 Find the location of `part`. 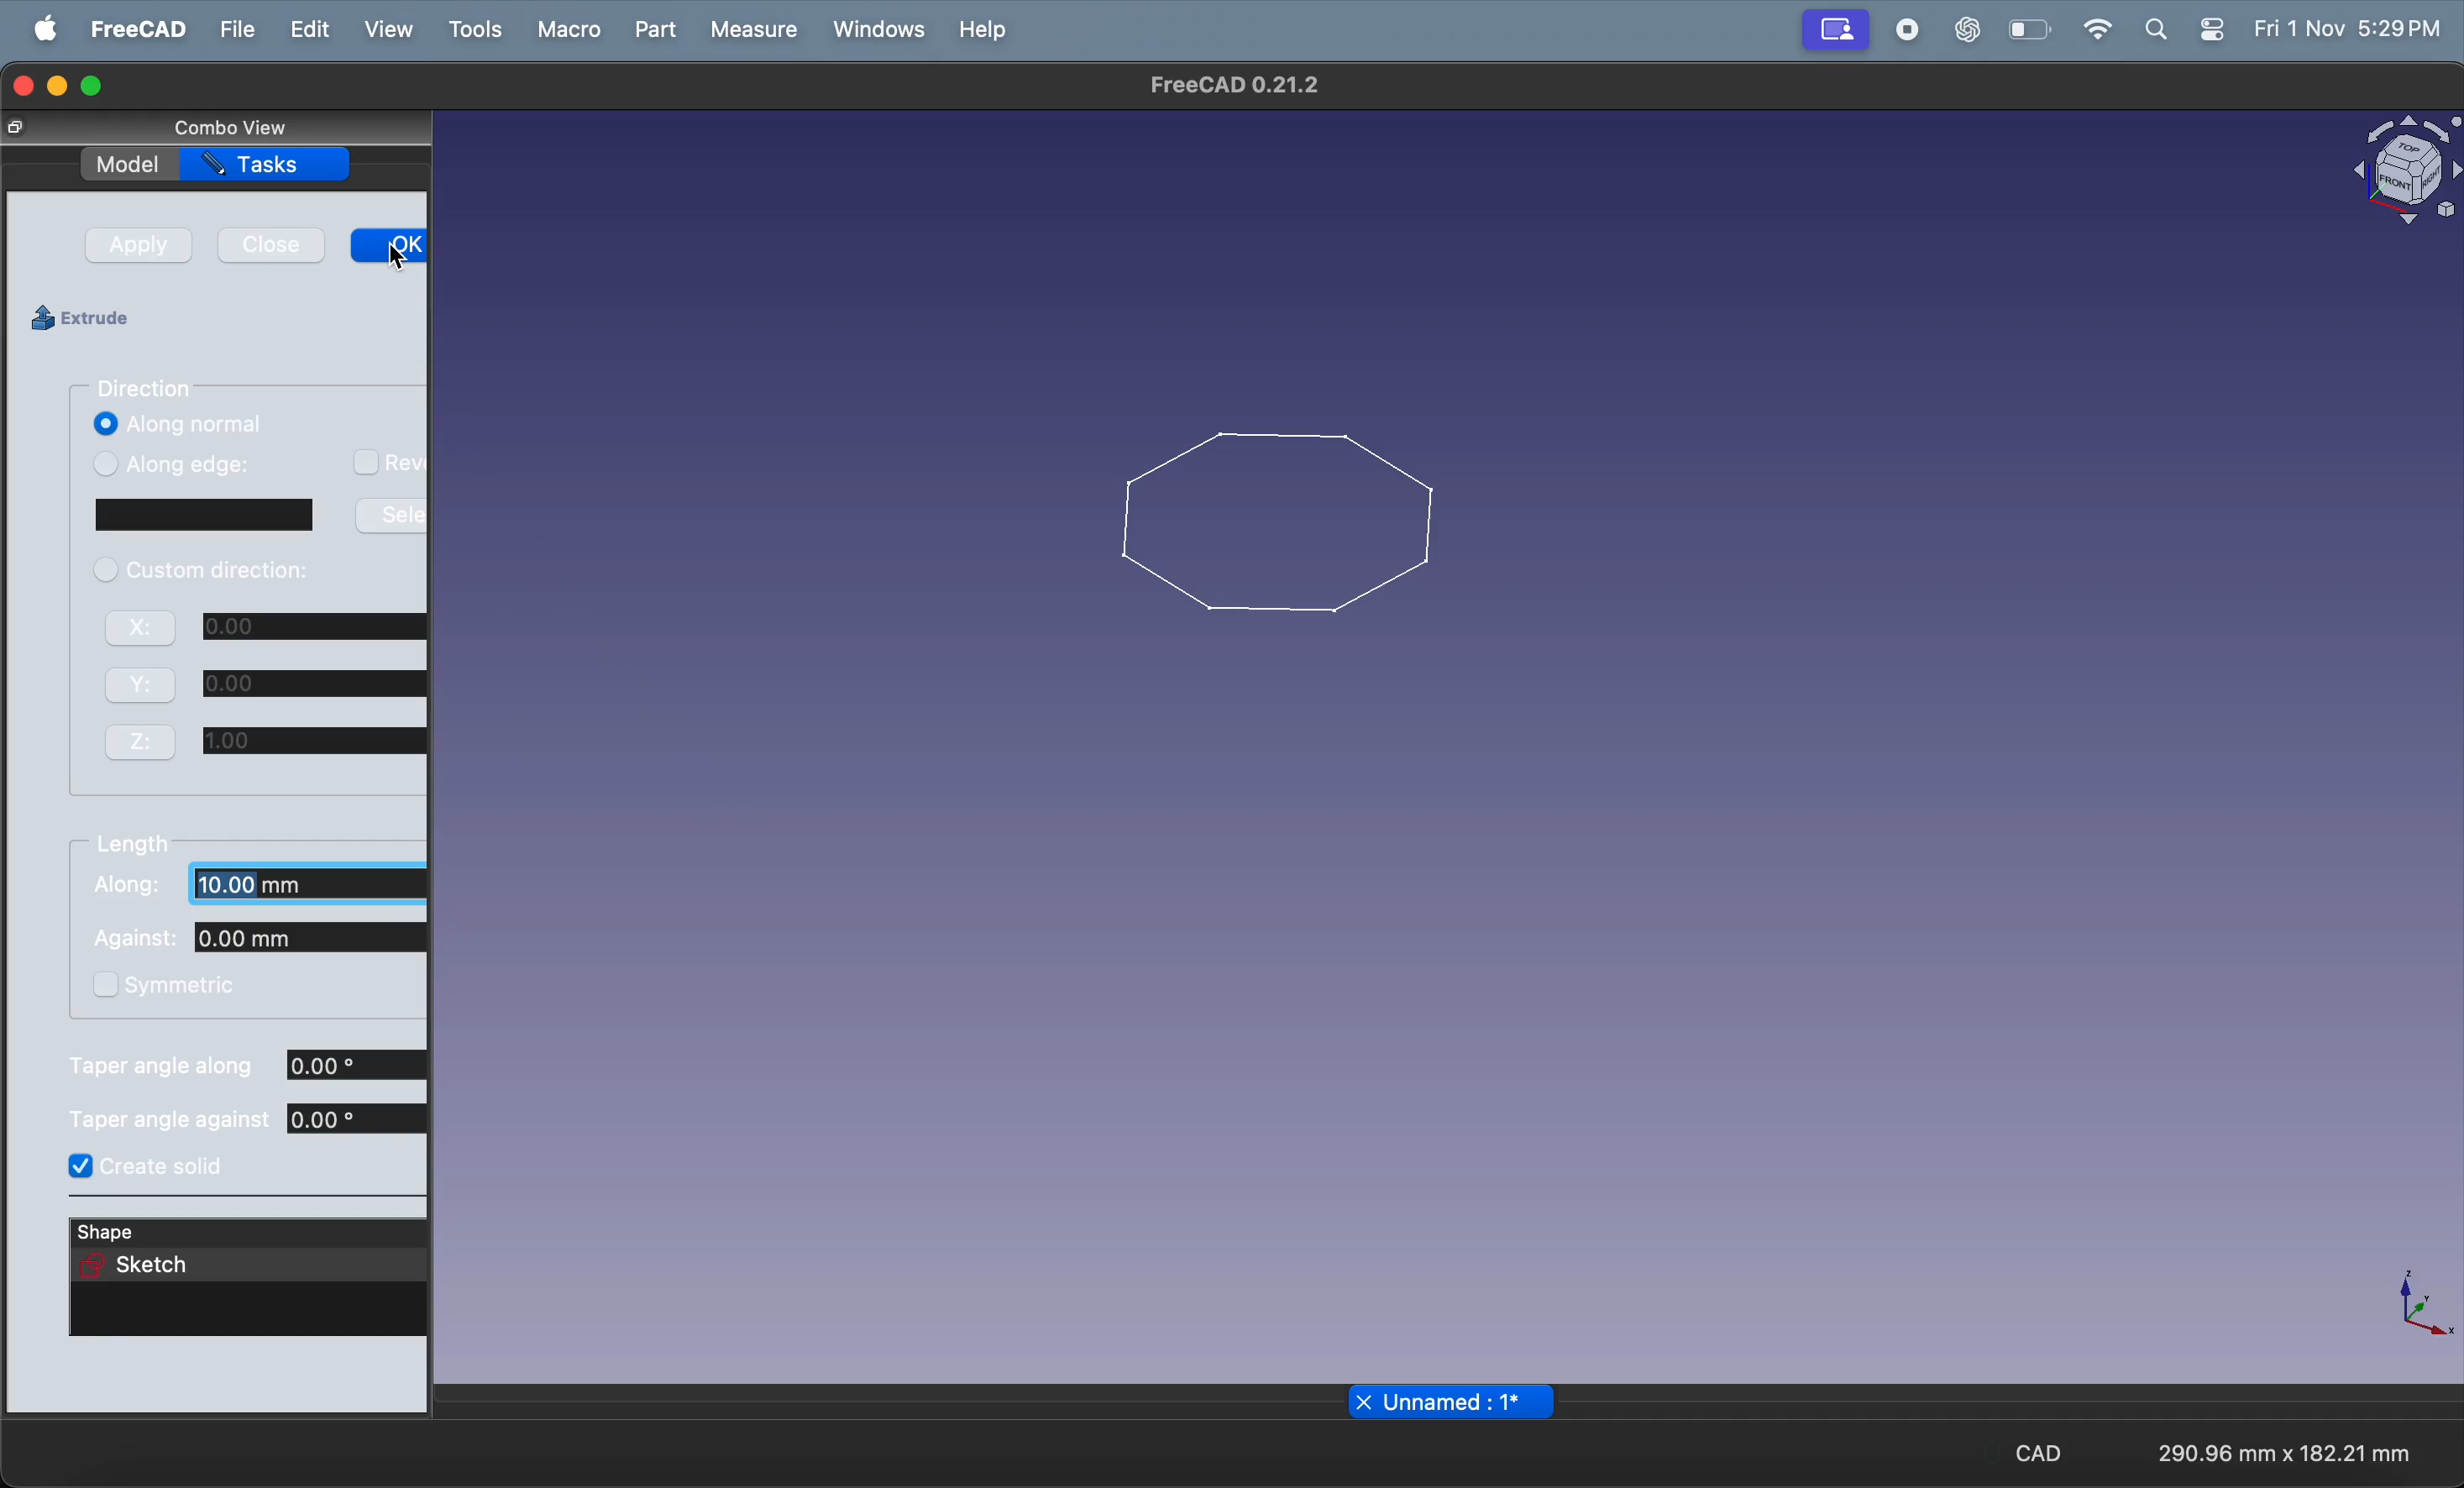

part is located at coordinates (647, 35).